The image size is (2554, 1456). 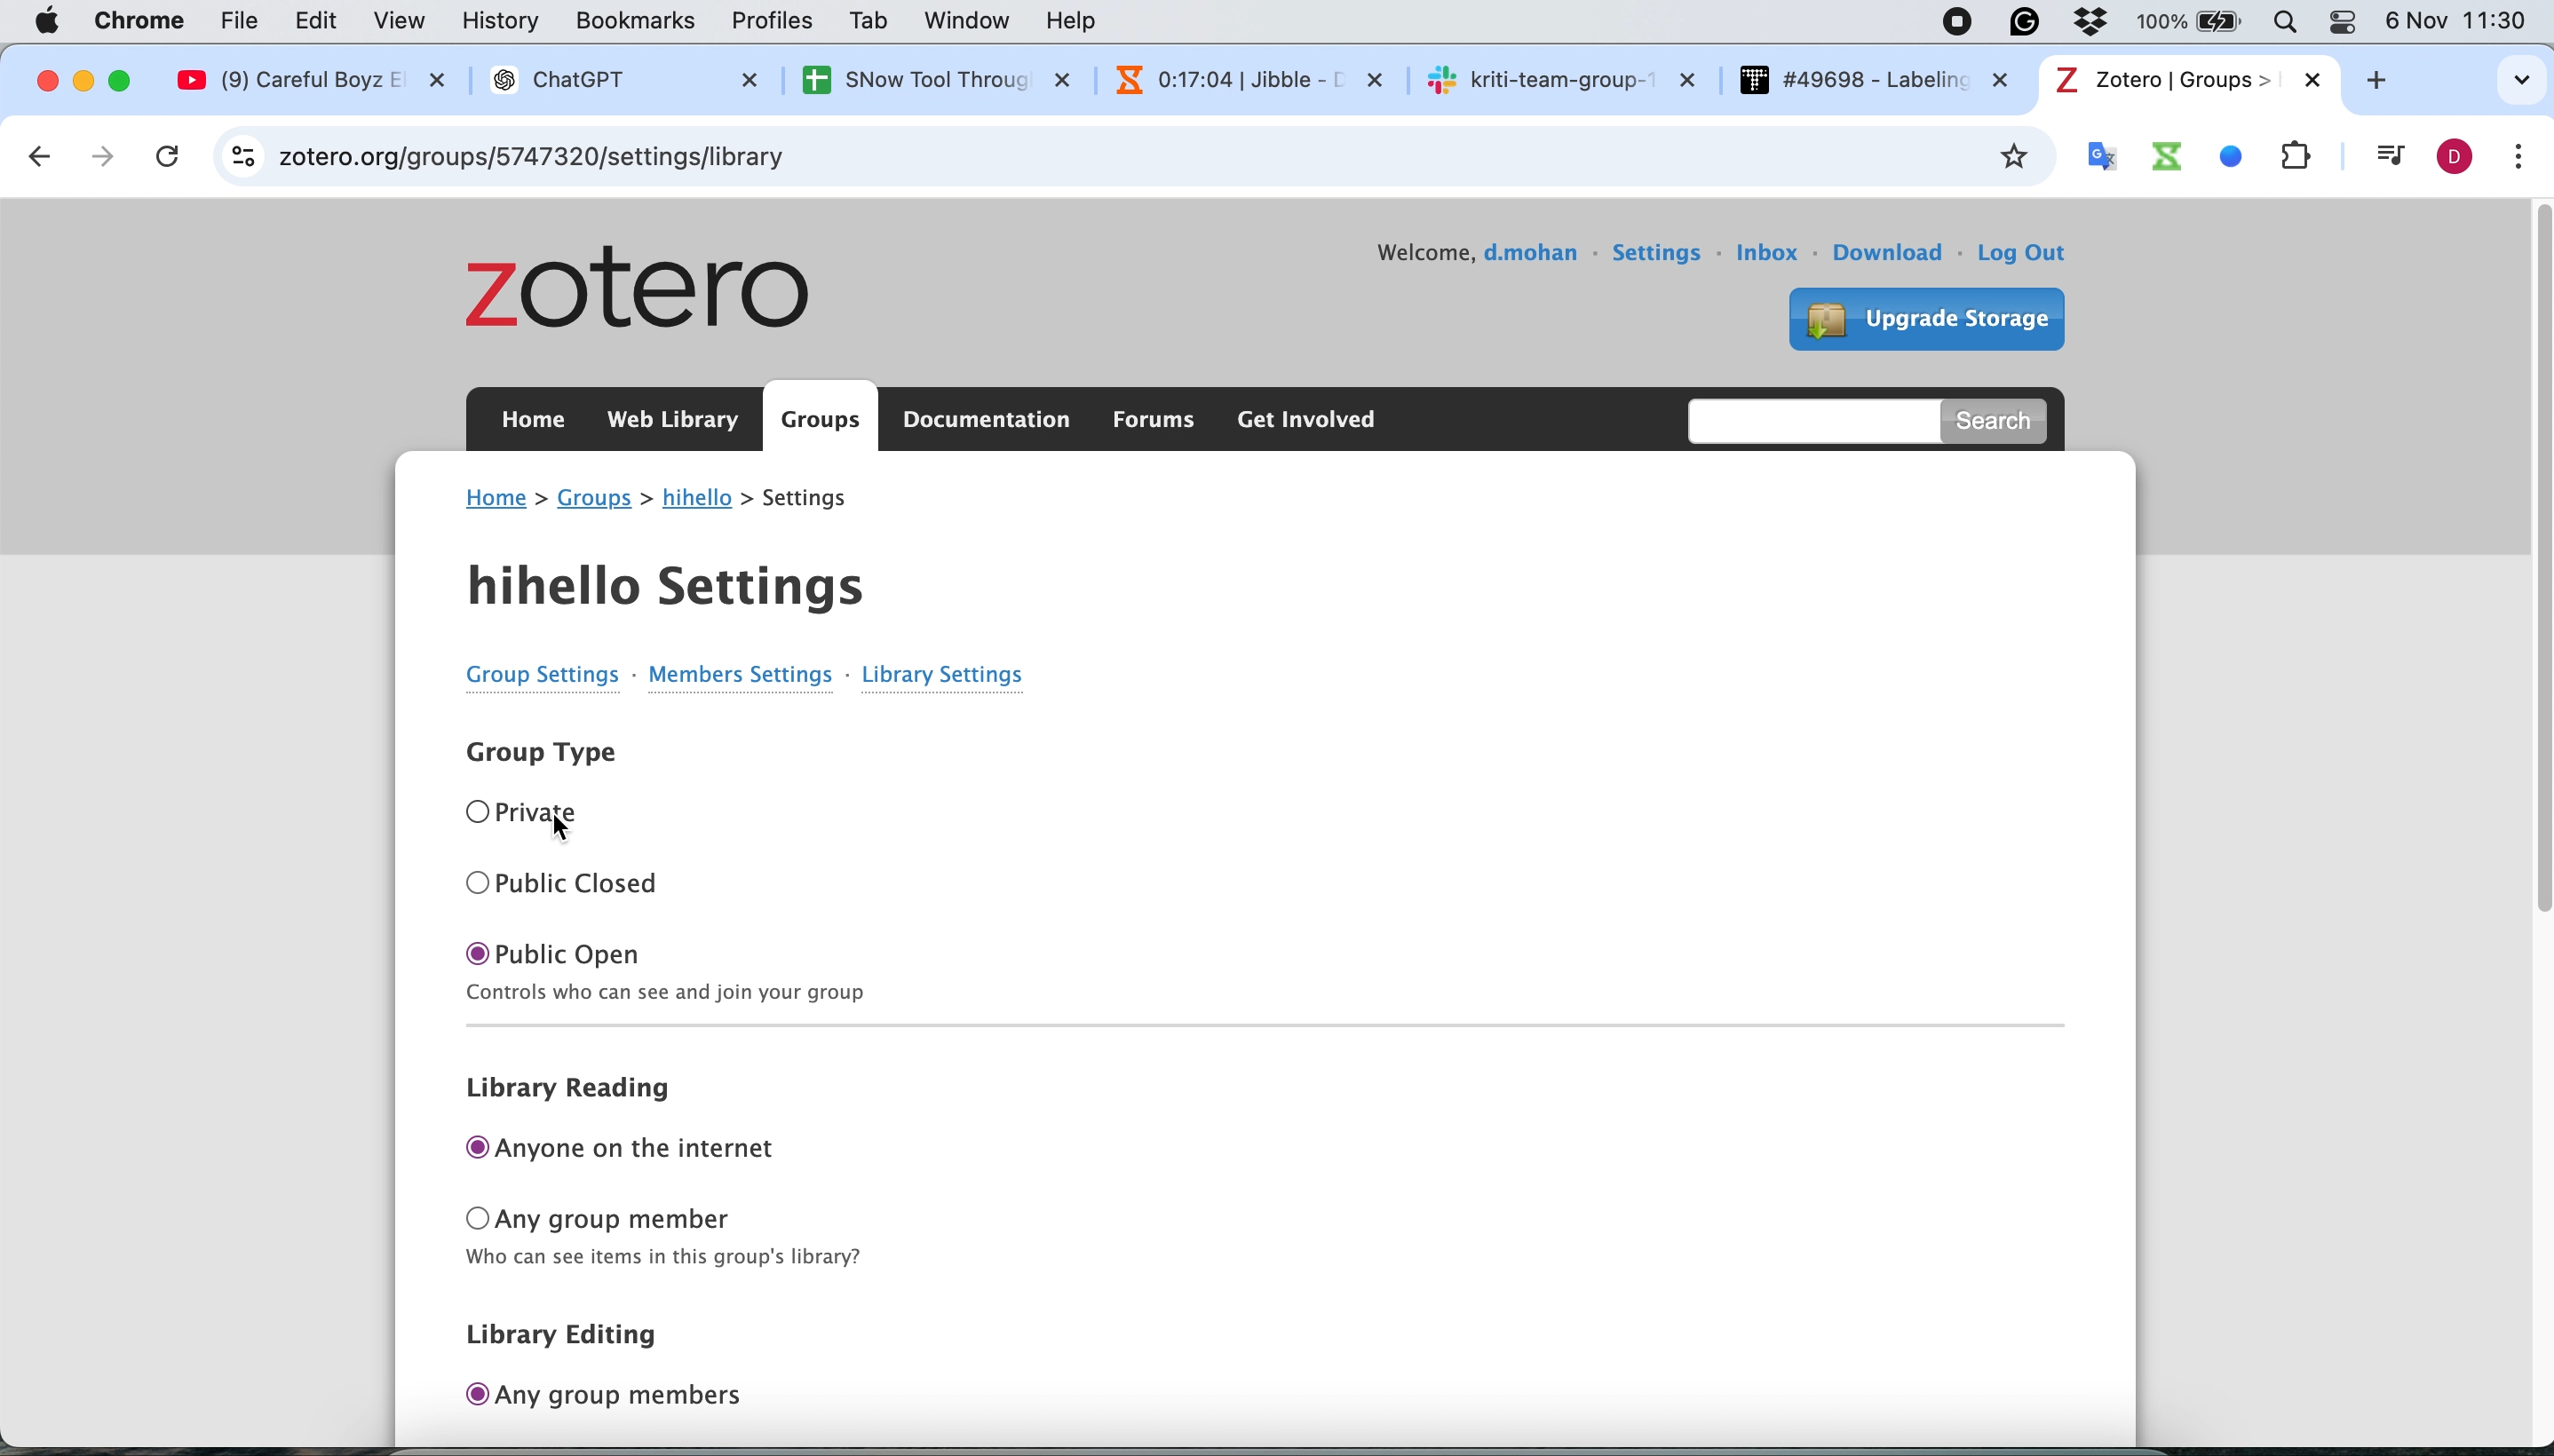 What do you see at coordinates (742, 682) in the screenshot?
I see `Members settings` at bounding box center [742, 682].